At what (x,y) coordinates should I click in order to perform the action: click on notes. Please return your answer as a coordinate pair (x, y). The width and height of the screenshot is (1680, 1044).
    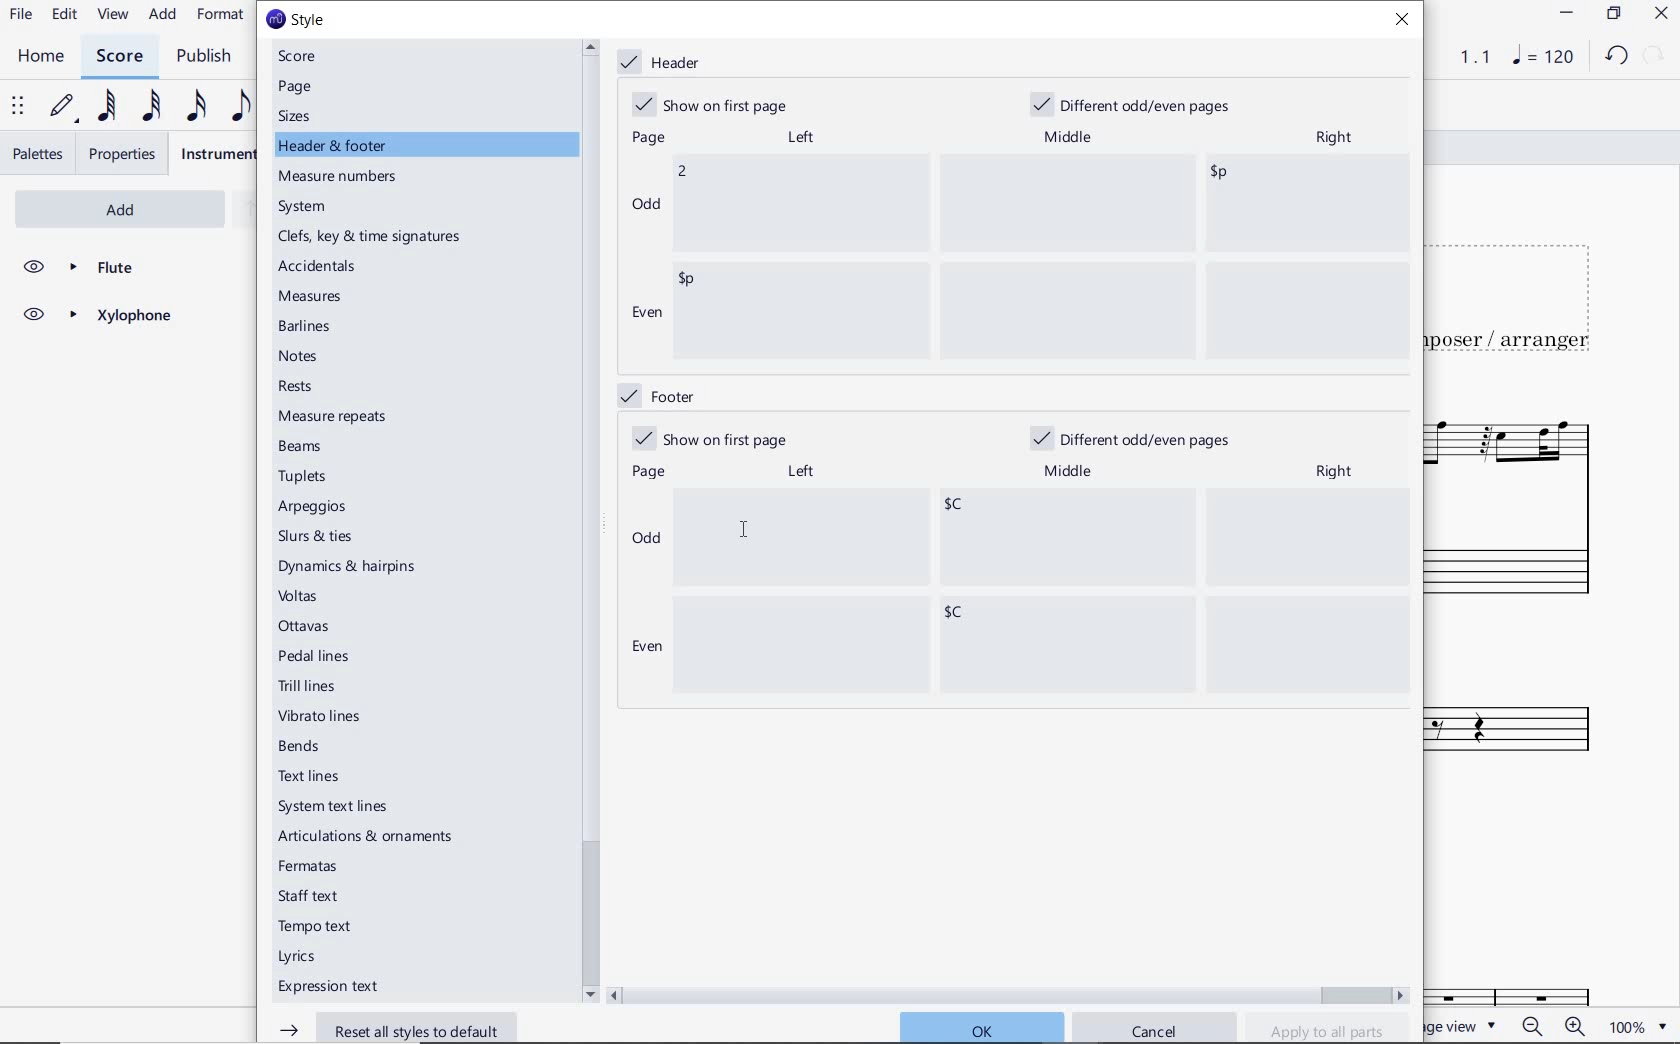
    Looking at the image, I should click on (299, 356).